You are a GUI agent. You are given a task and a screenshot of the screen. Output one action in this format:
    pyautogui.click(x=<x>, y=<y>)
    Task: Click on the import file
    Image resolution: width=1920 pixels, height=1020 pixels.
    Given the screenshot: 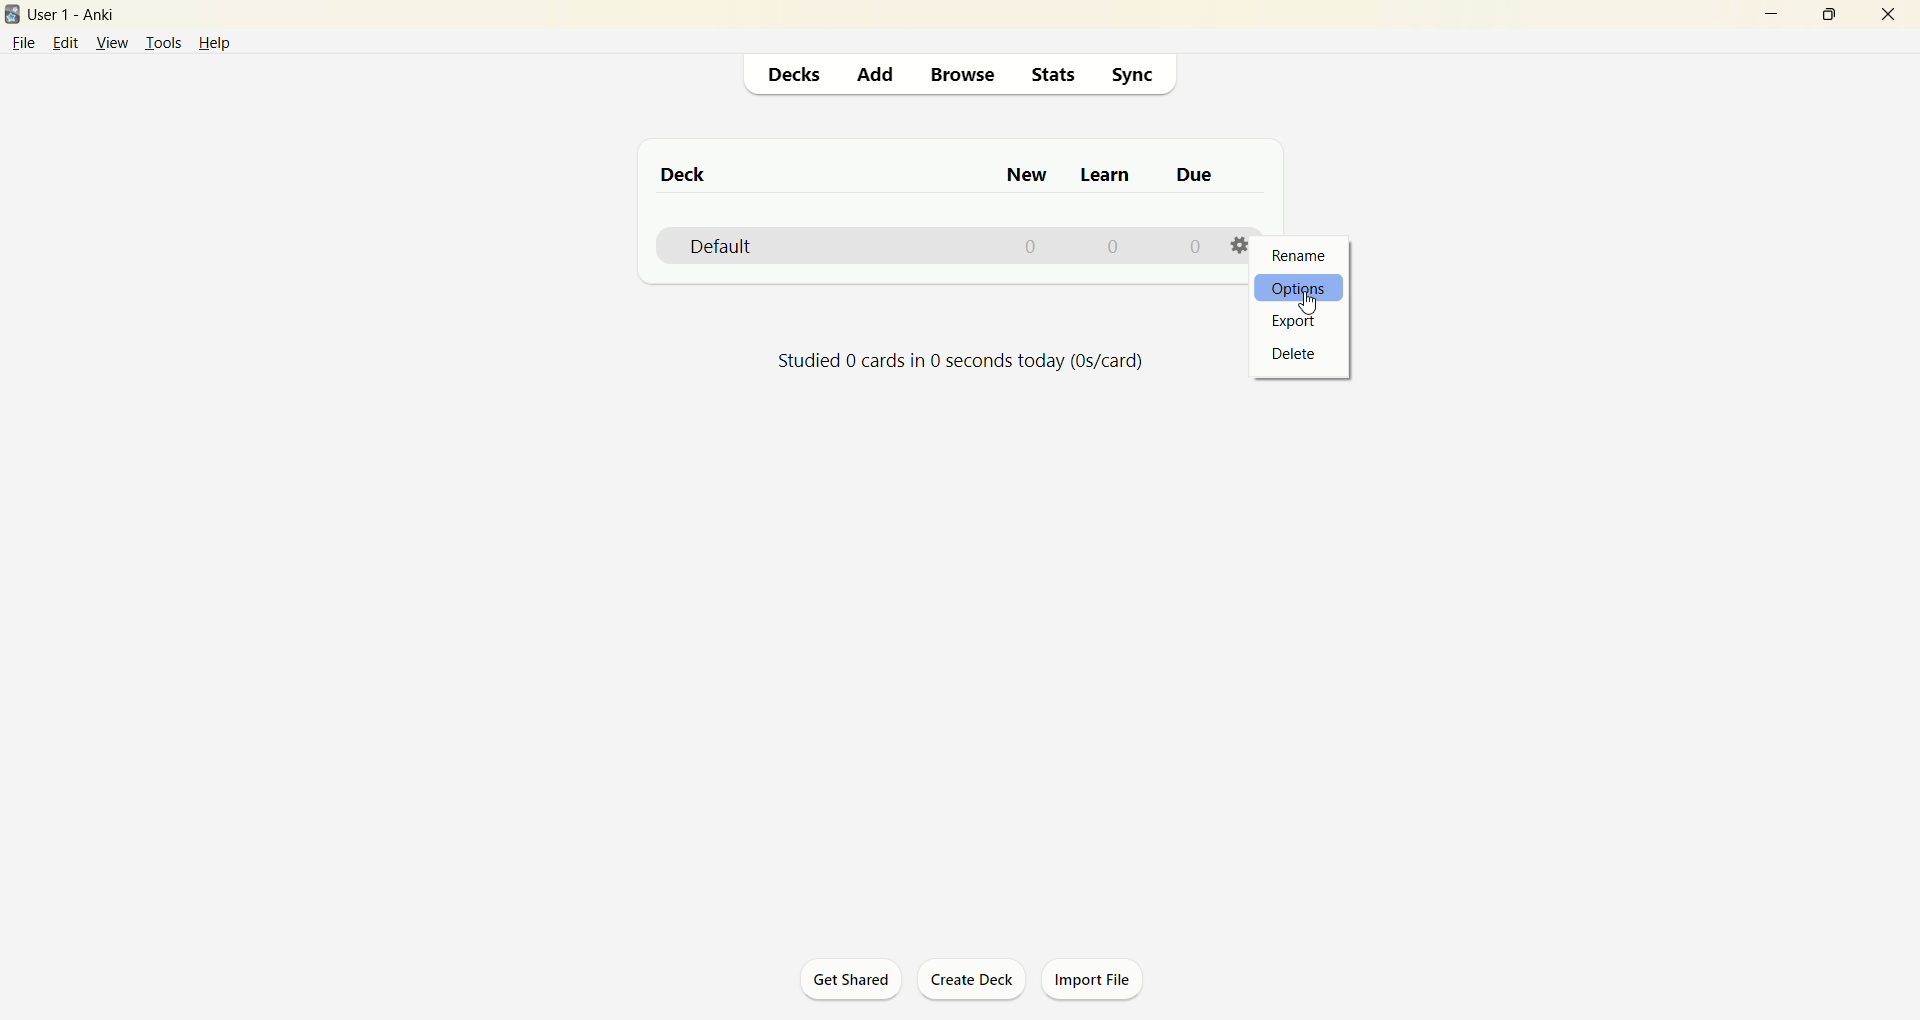 What is the action you would take?
    pyautogui.click(x=1095, y=980)
    